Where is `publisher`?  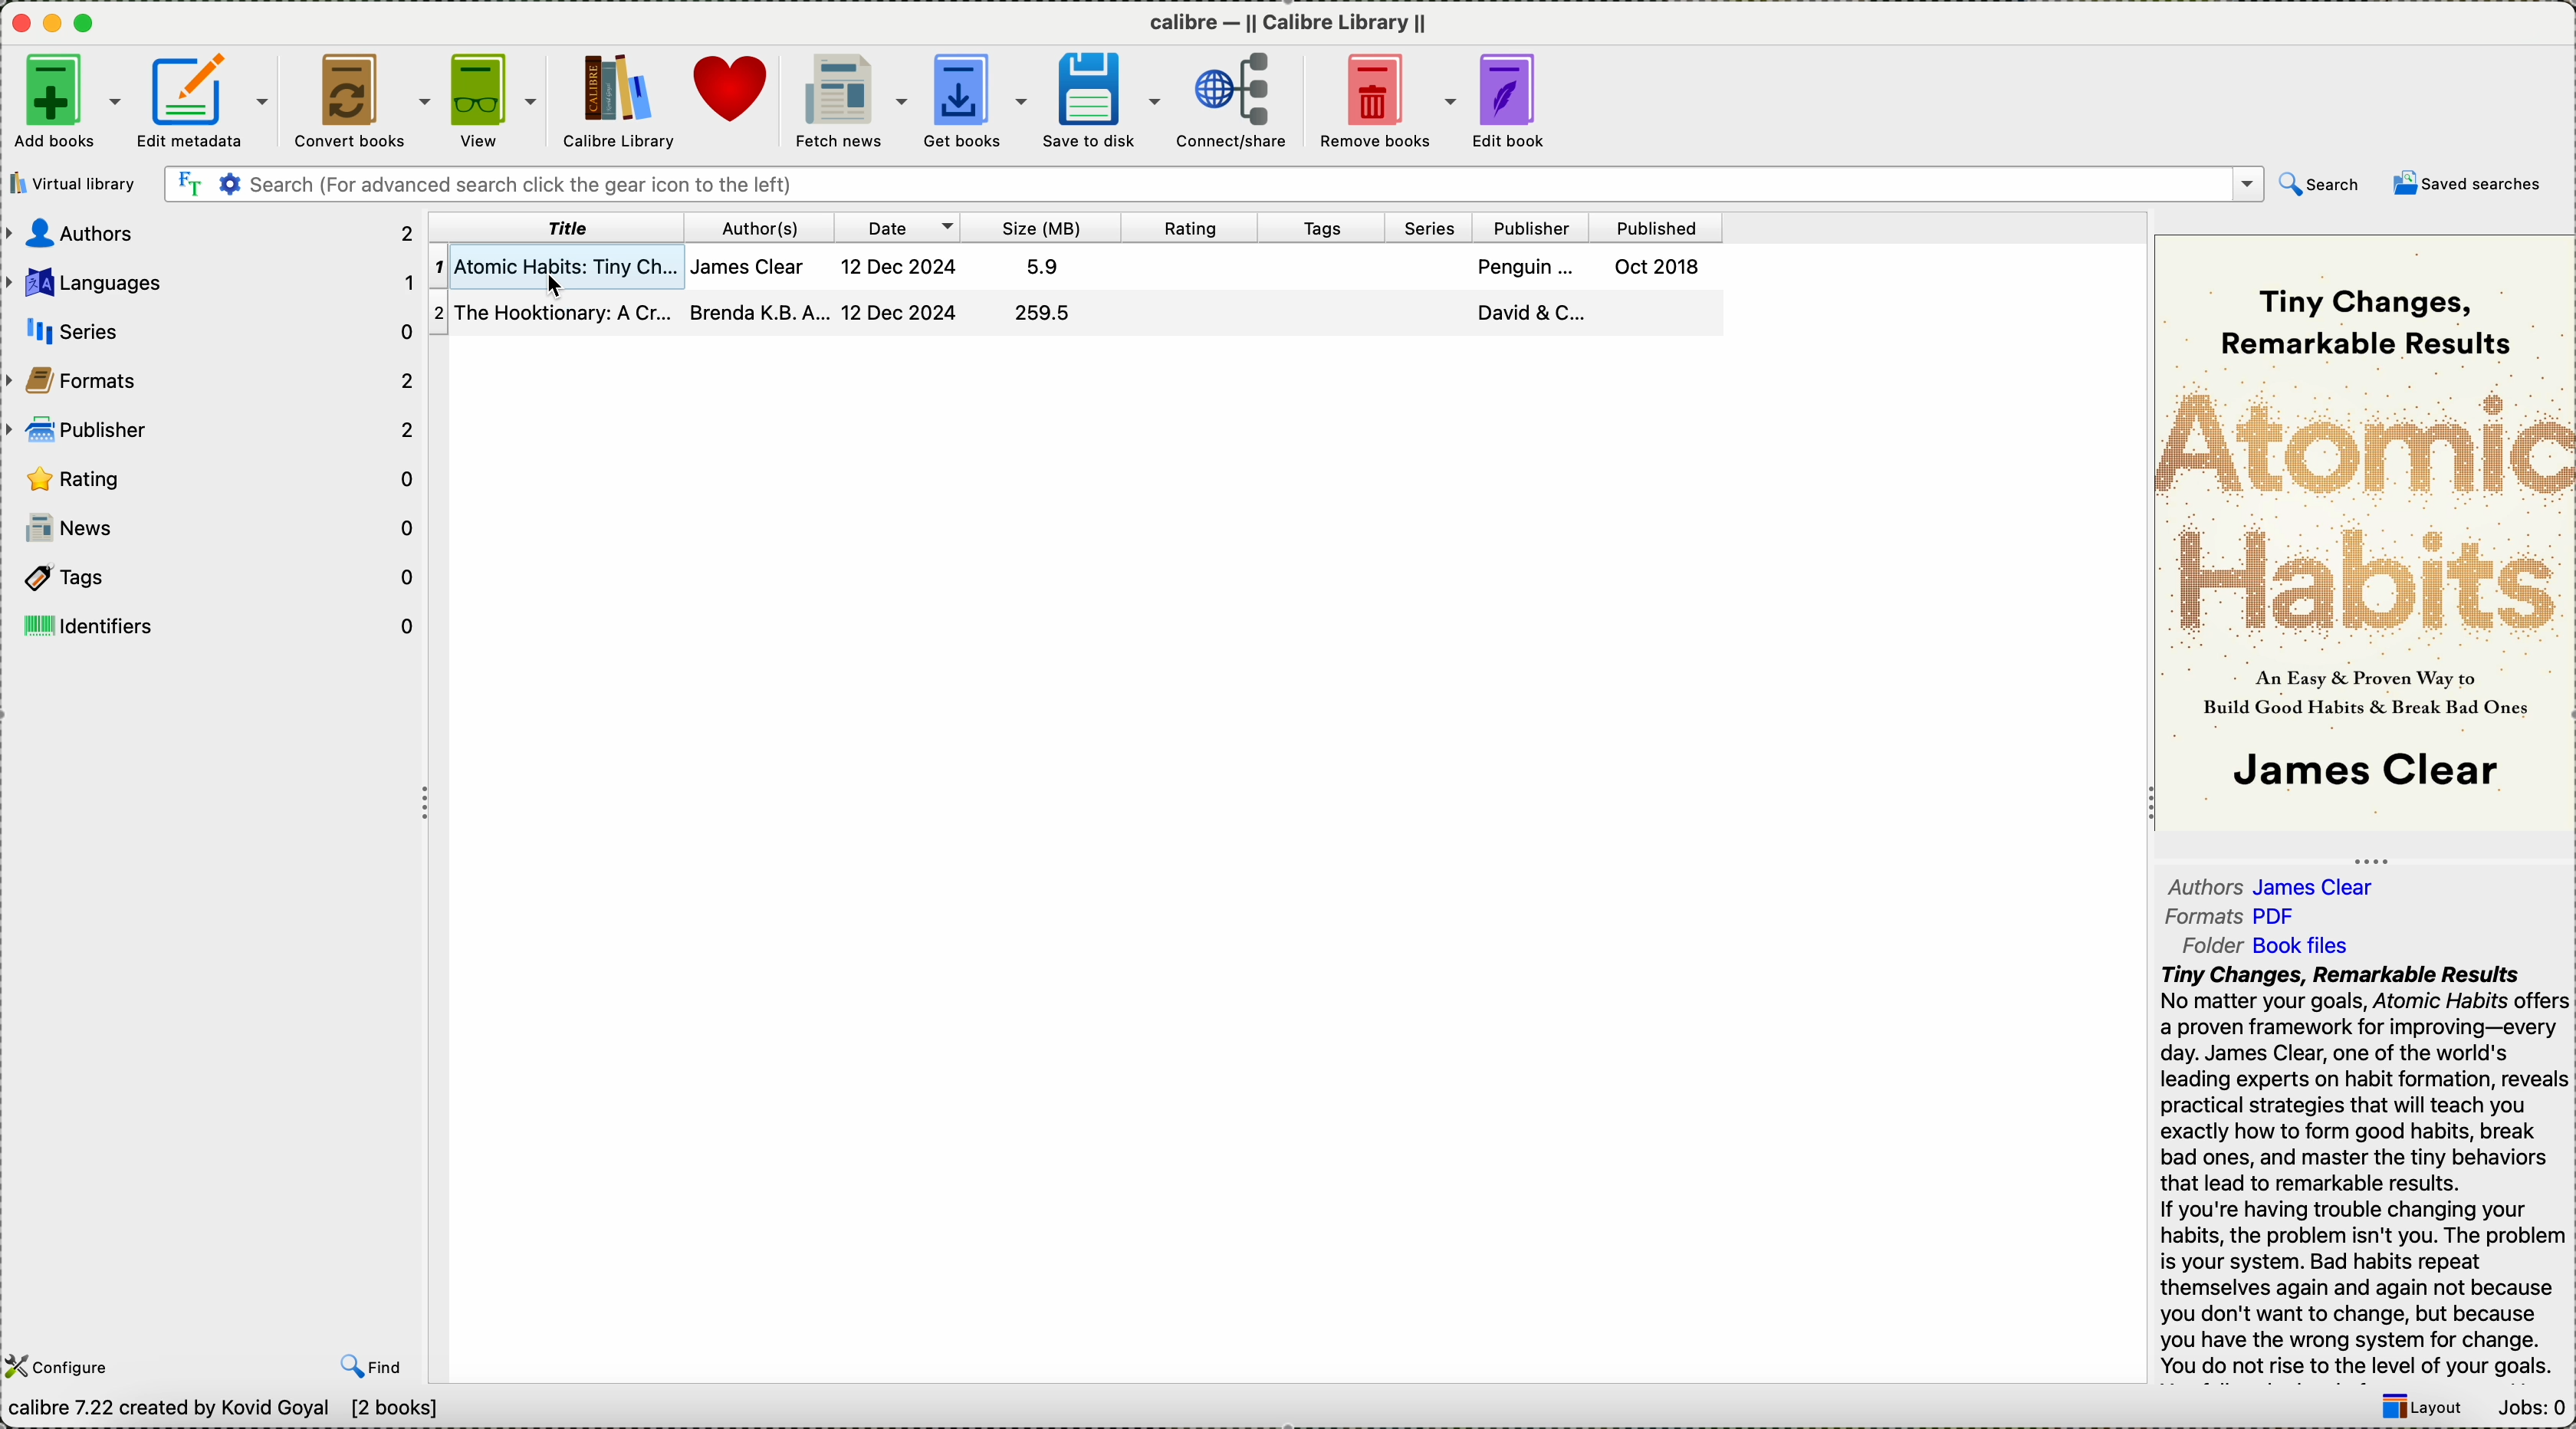 publisher is located at coordinates (211, 431).